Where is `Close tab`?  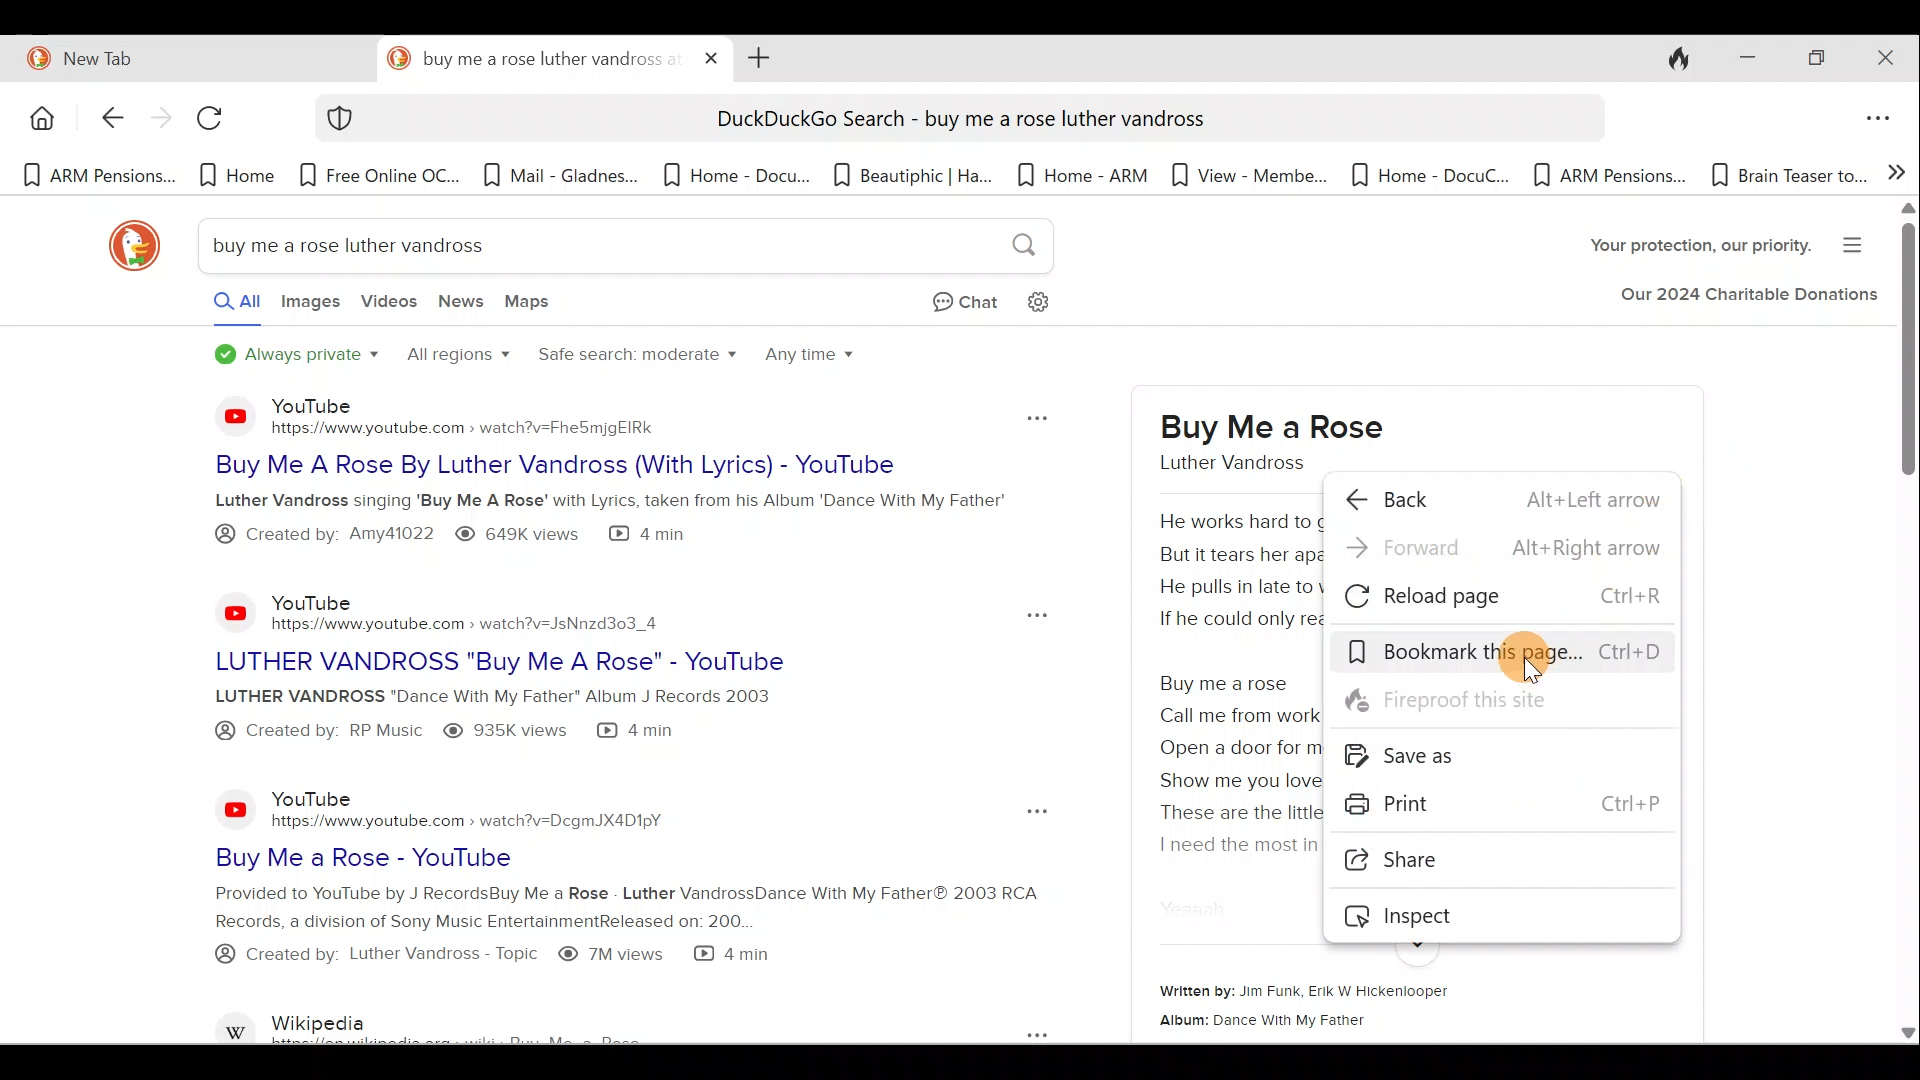
Close tab is located at coordinates (712, 54).